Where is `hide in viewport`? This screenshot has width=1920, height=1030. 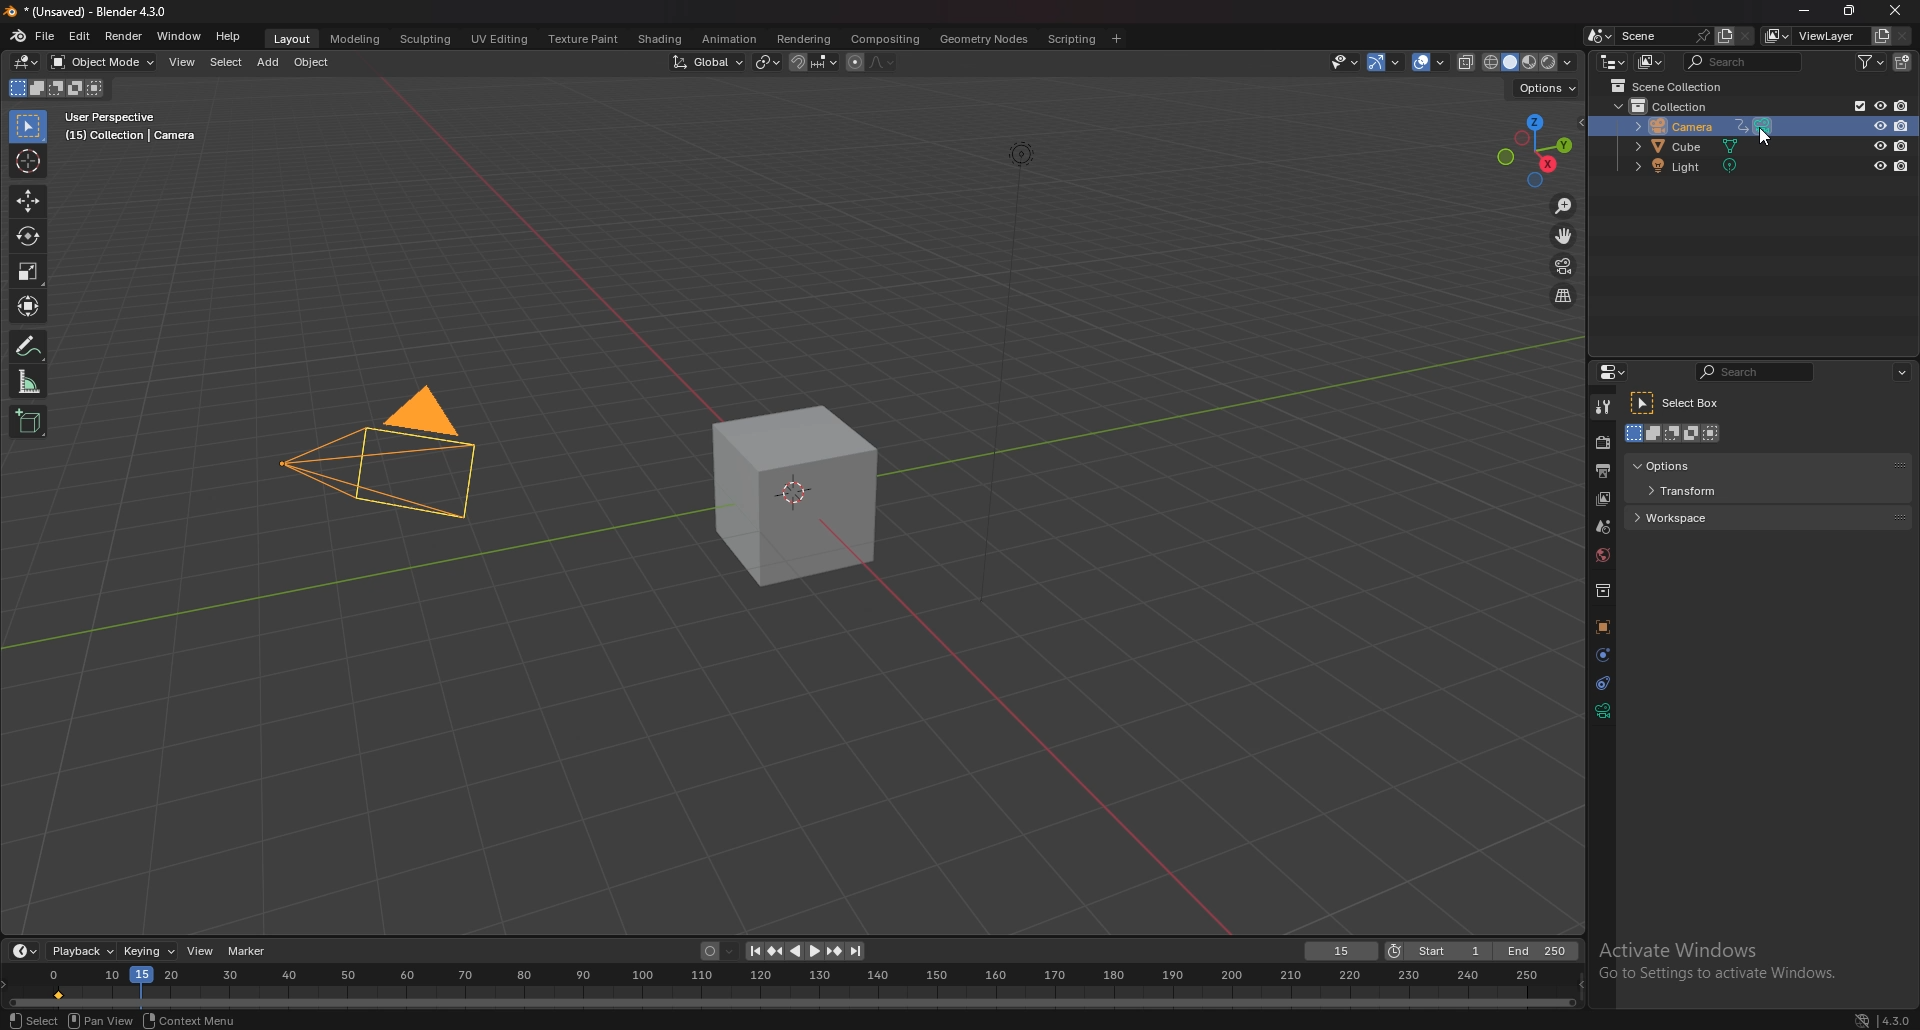
hide in viewport is located at coordinates (1878, 106).